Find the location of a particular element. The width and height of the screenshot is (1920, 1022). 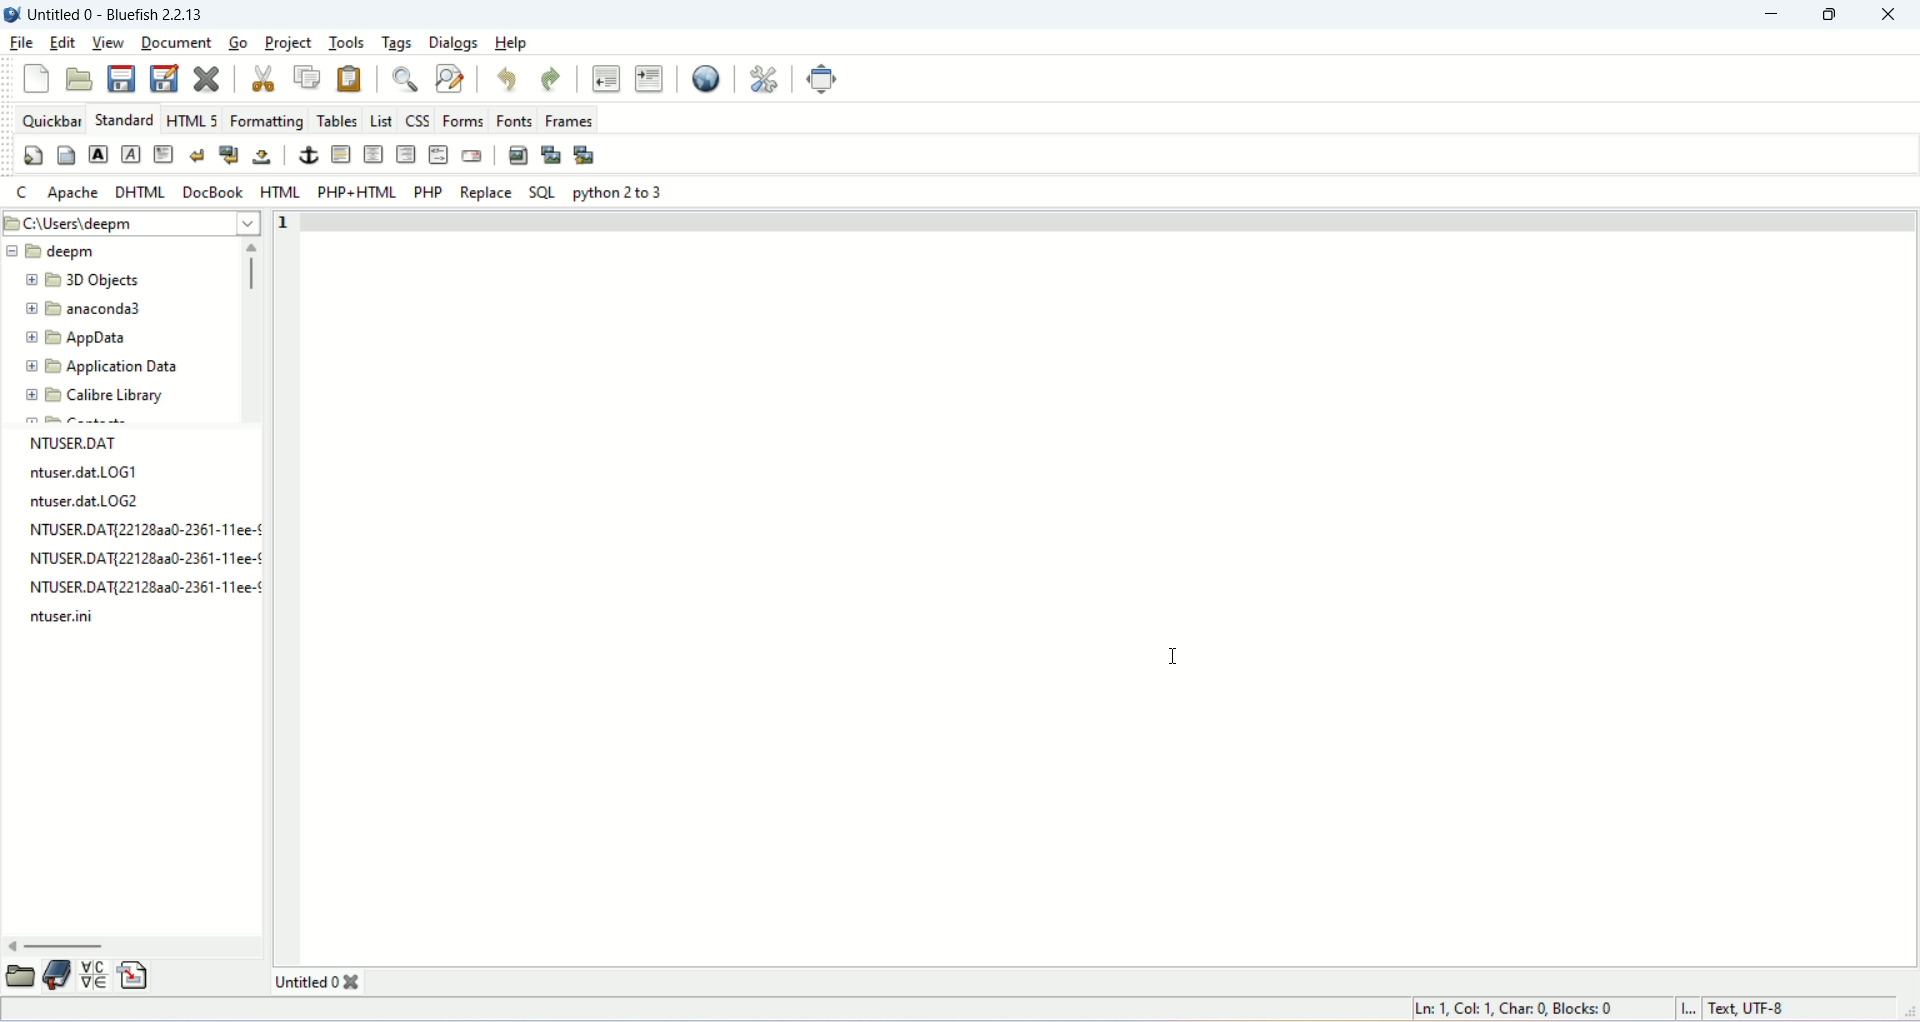

charmap is located at coordinates (93, 975).